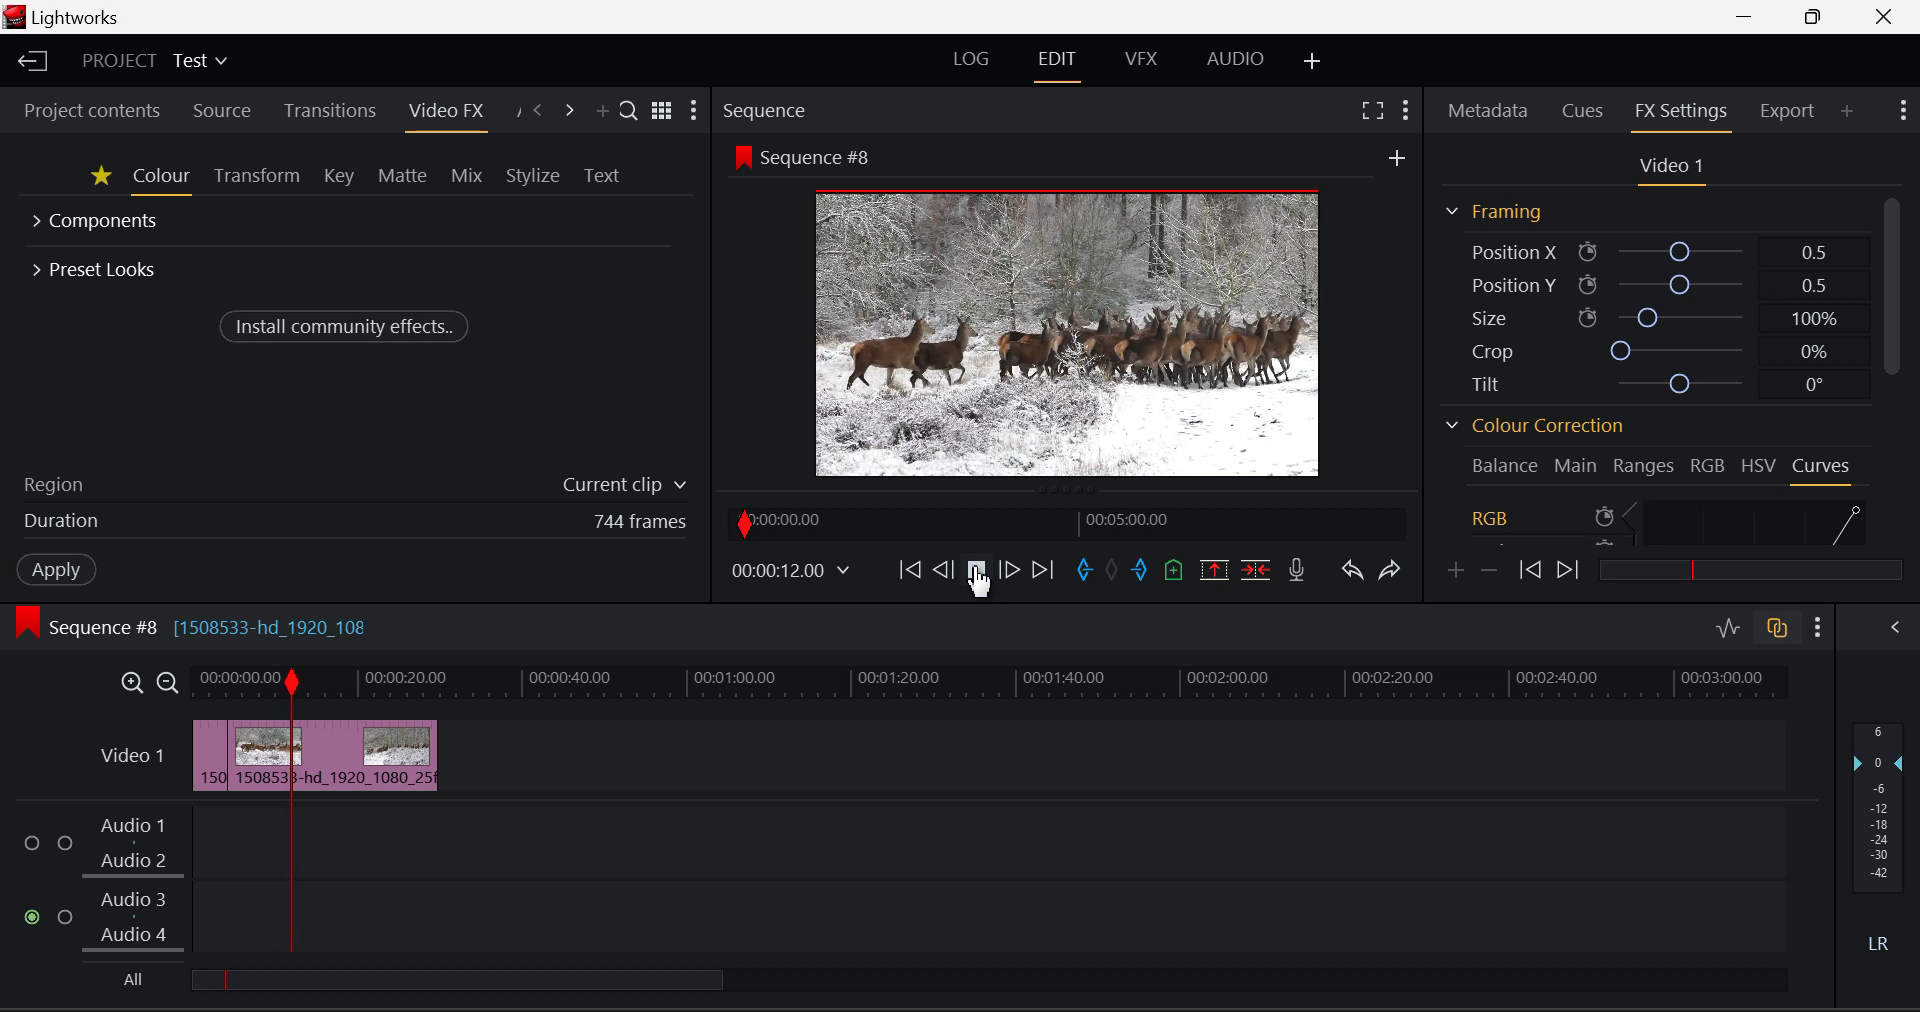 Image resolution: width=1920 pixels, height=1012 pixels. What do you see at coordinates (600, 107) in the screenshot?
I see `Add Panel` at bounding box center [600, 107].